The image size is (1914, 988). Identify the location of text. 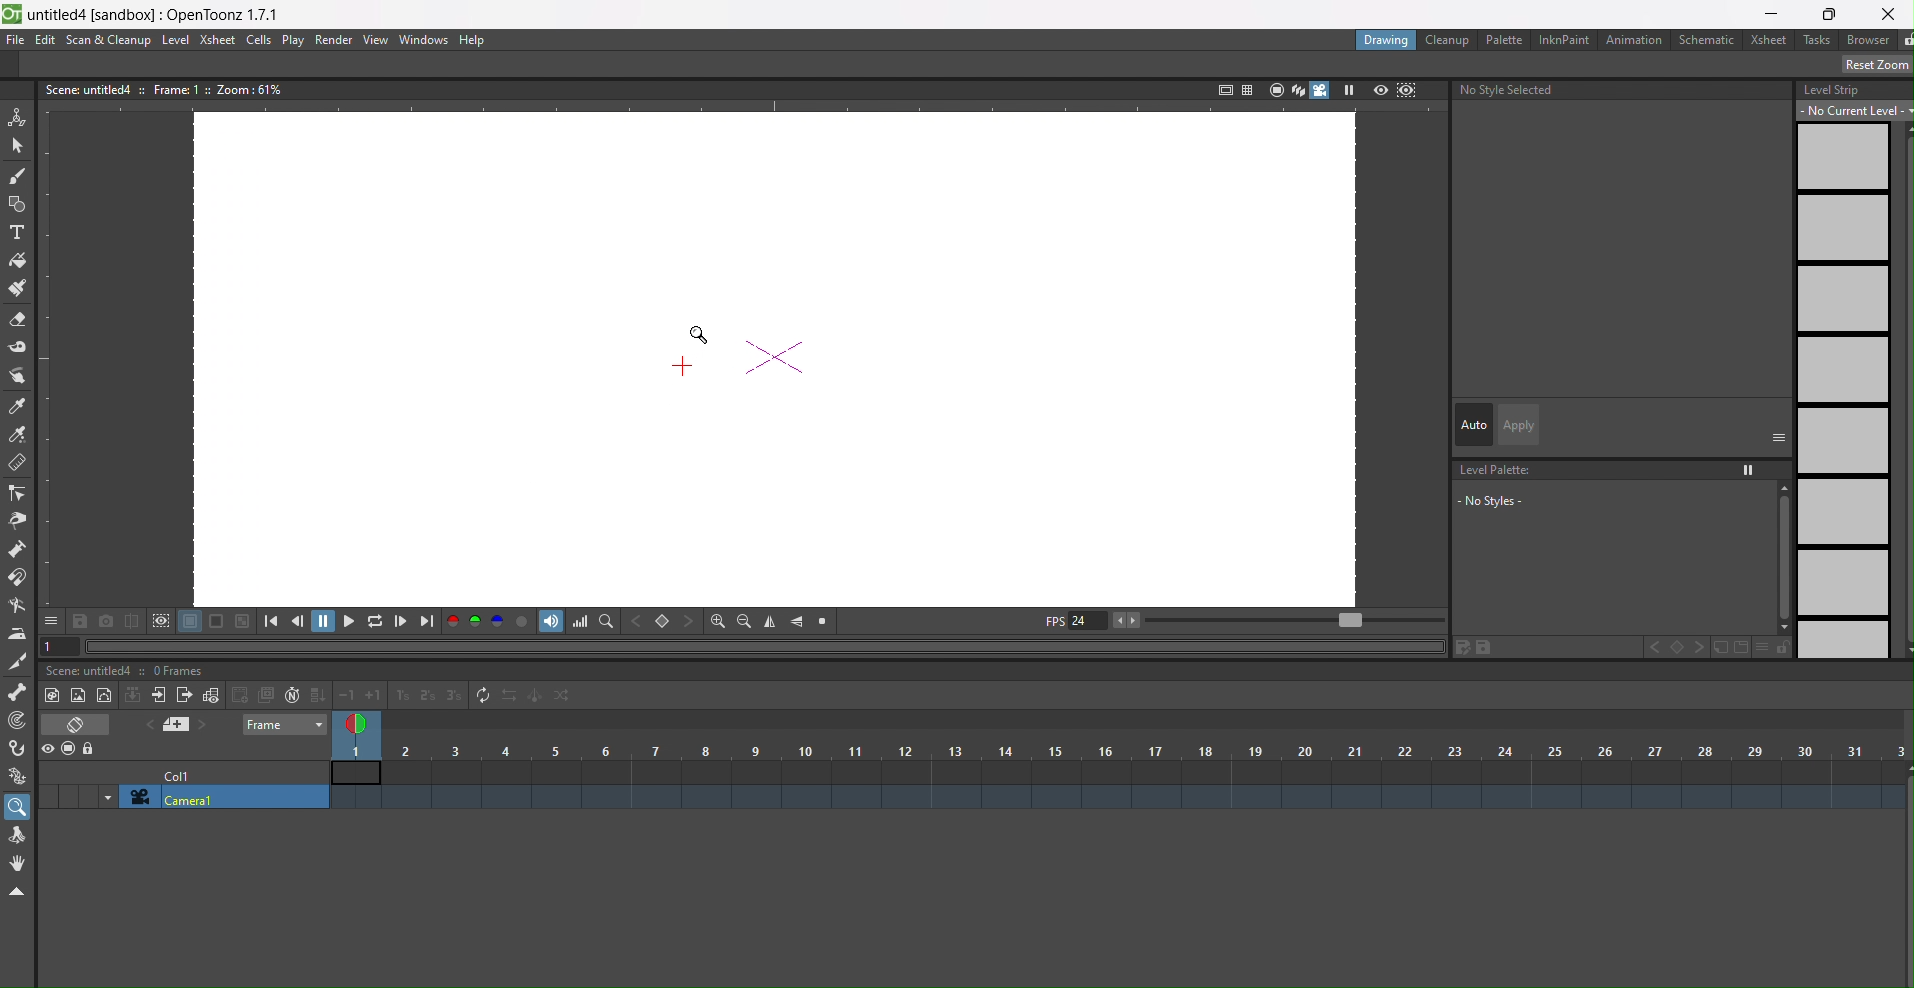
(129, 670).